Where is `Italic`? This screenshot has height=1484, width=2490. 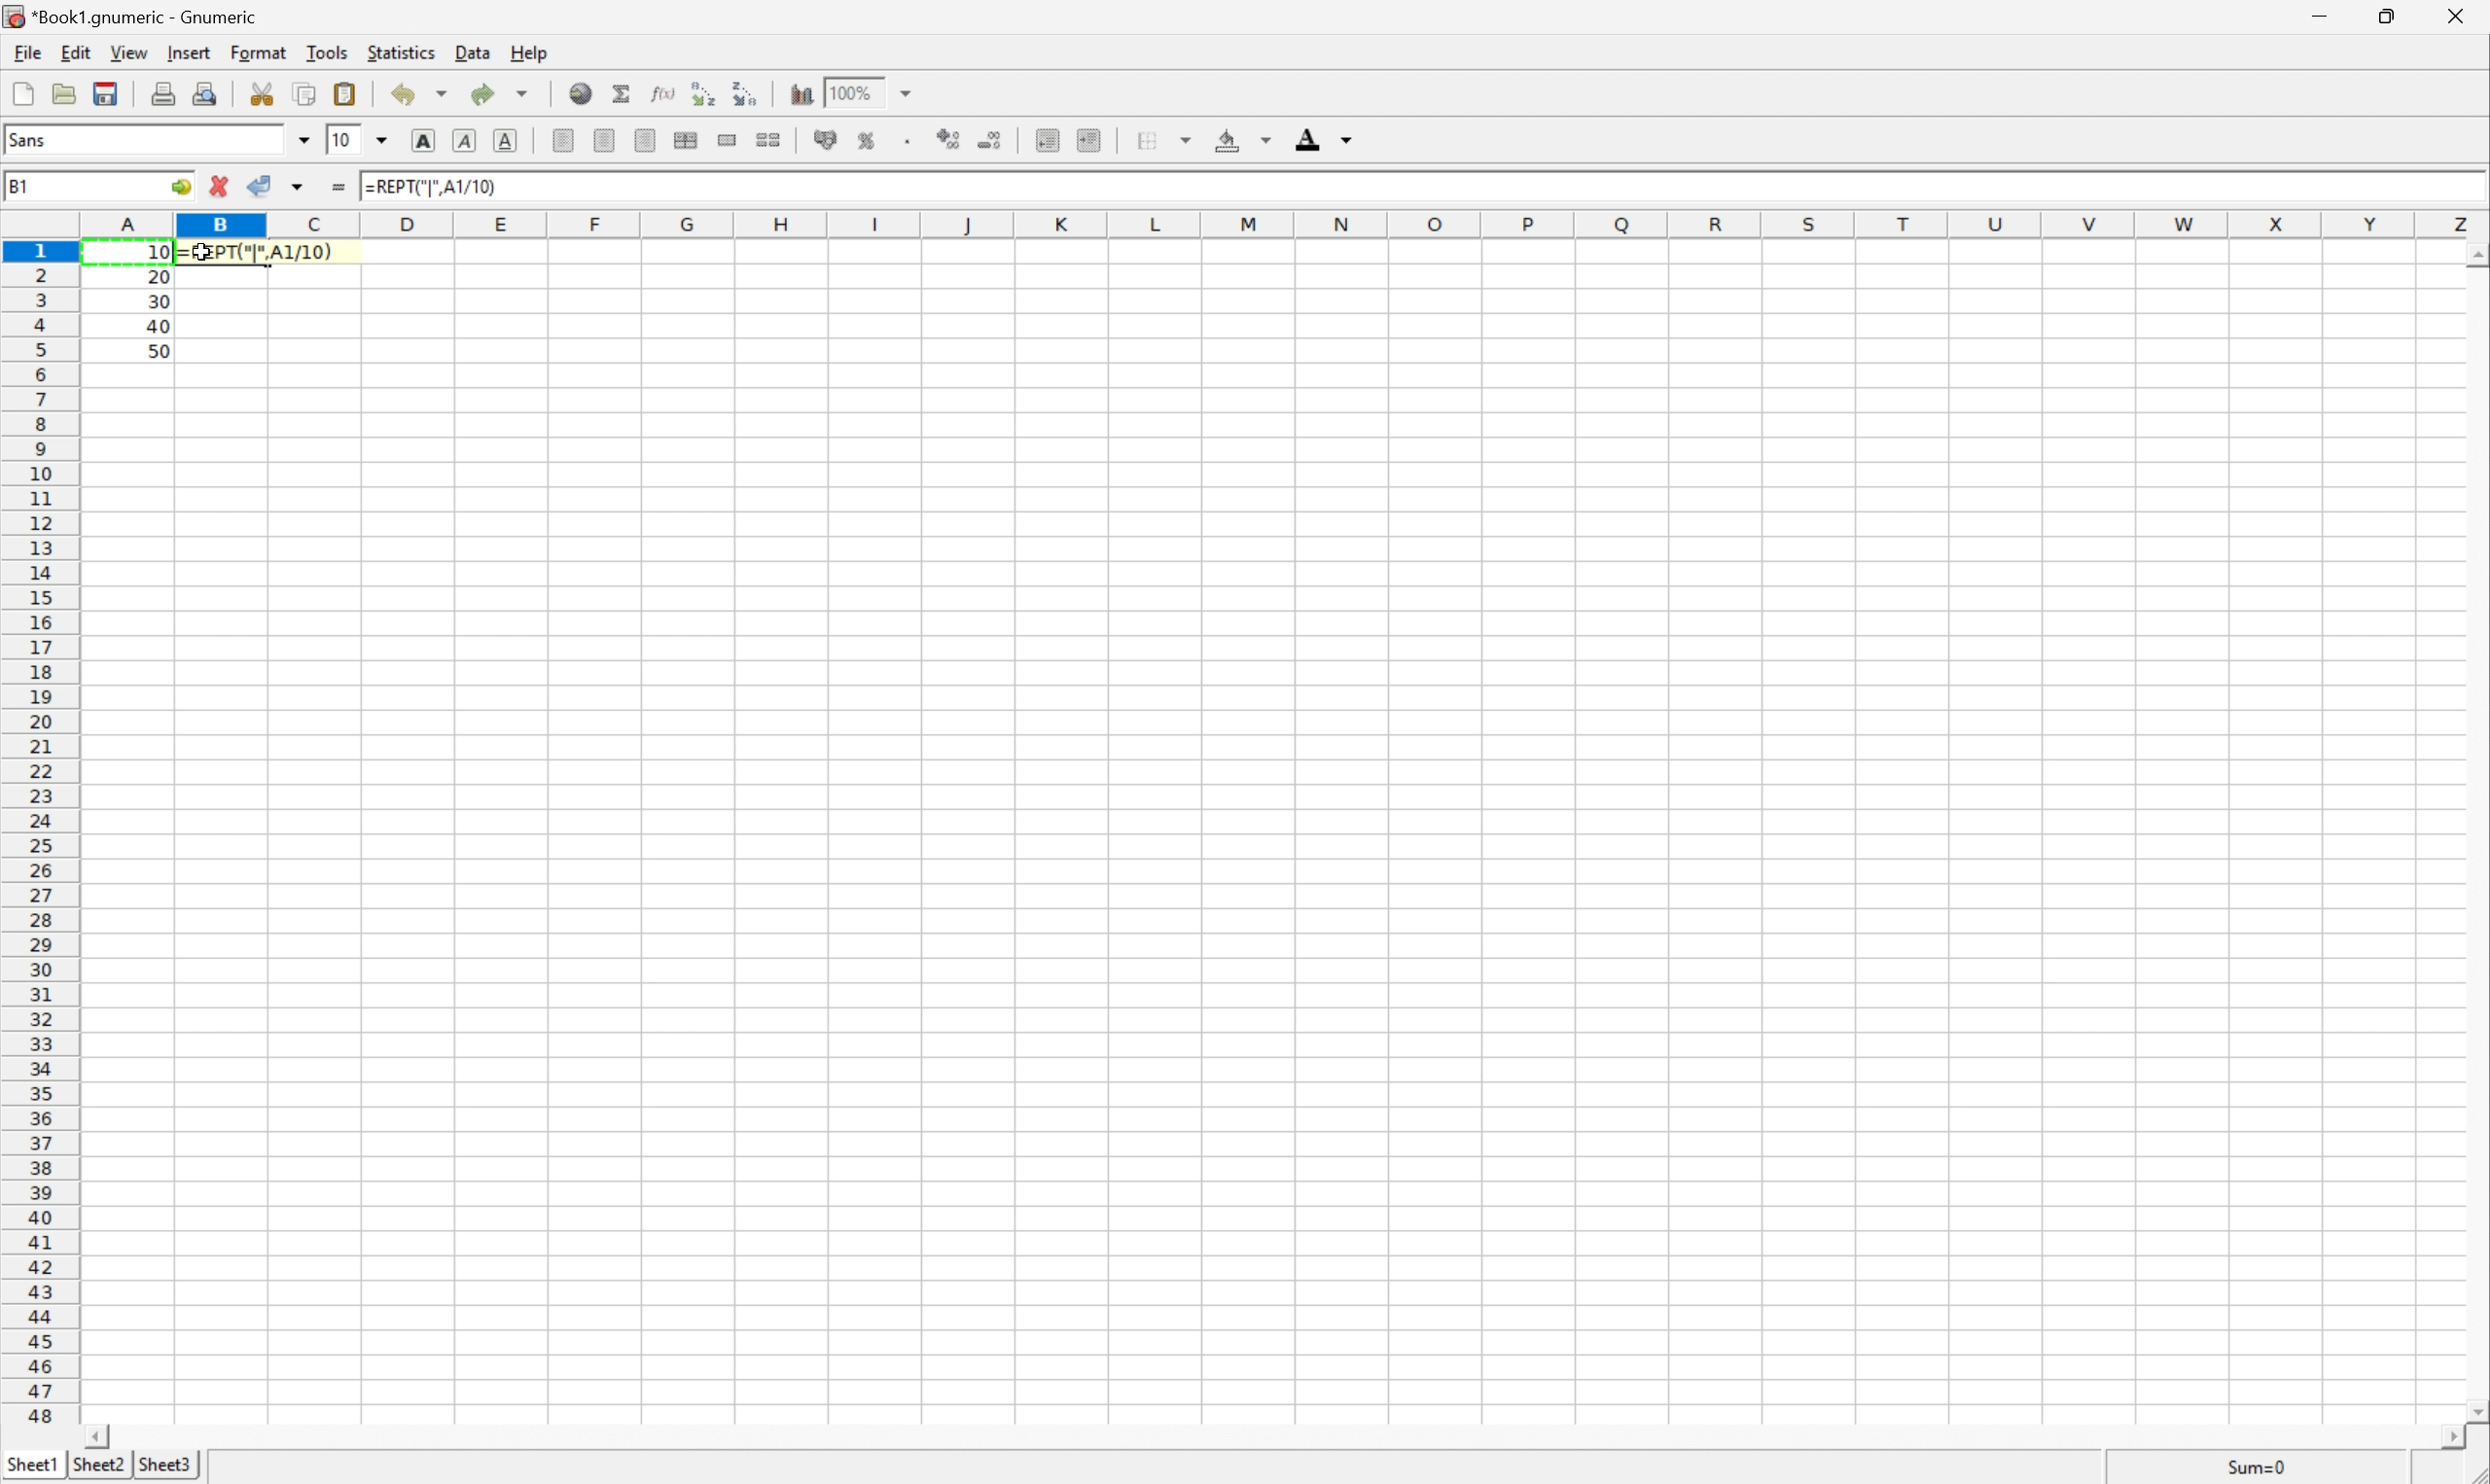 Italic is located at coordinates (466, 138).